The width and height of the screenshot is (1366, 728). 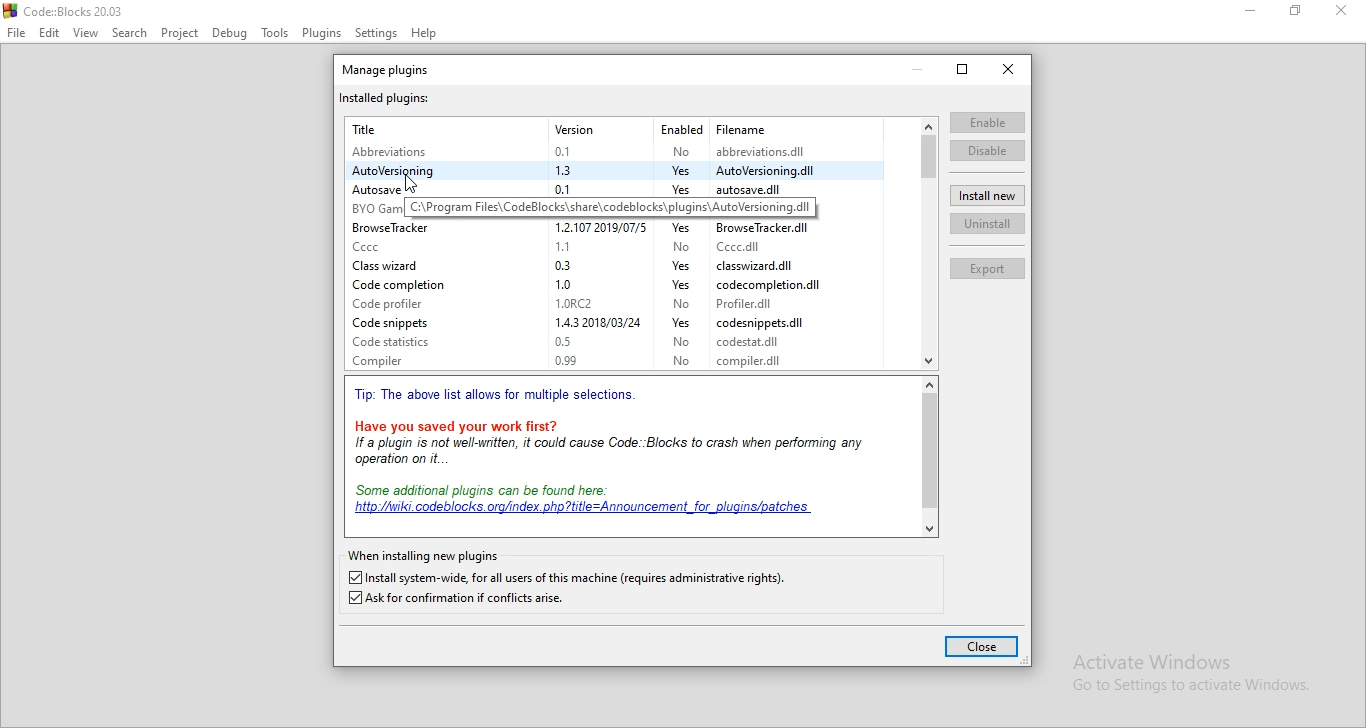 What do you see at coordinates (929, 384) in the screenshot?
I see `scroll up` at bounding box center [929, 384].